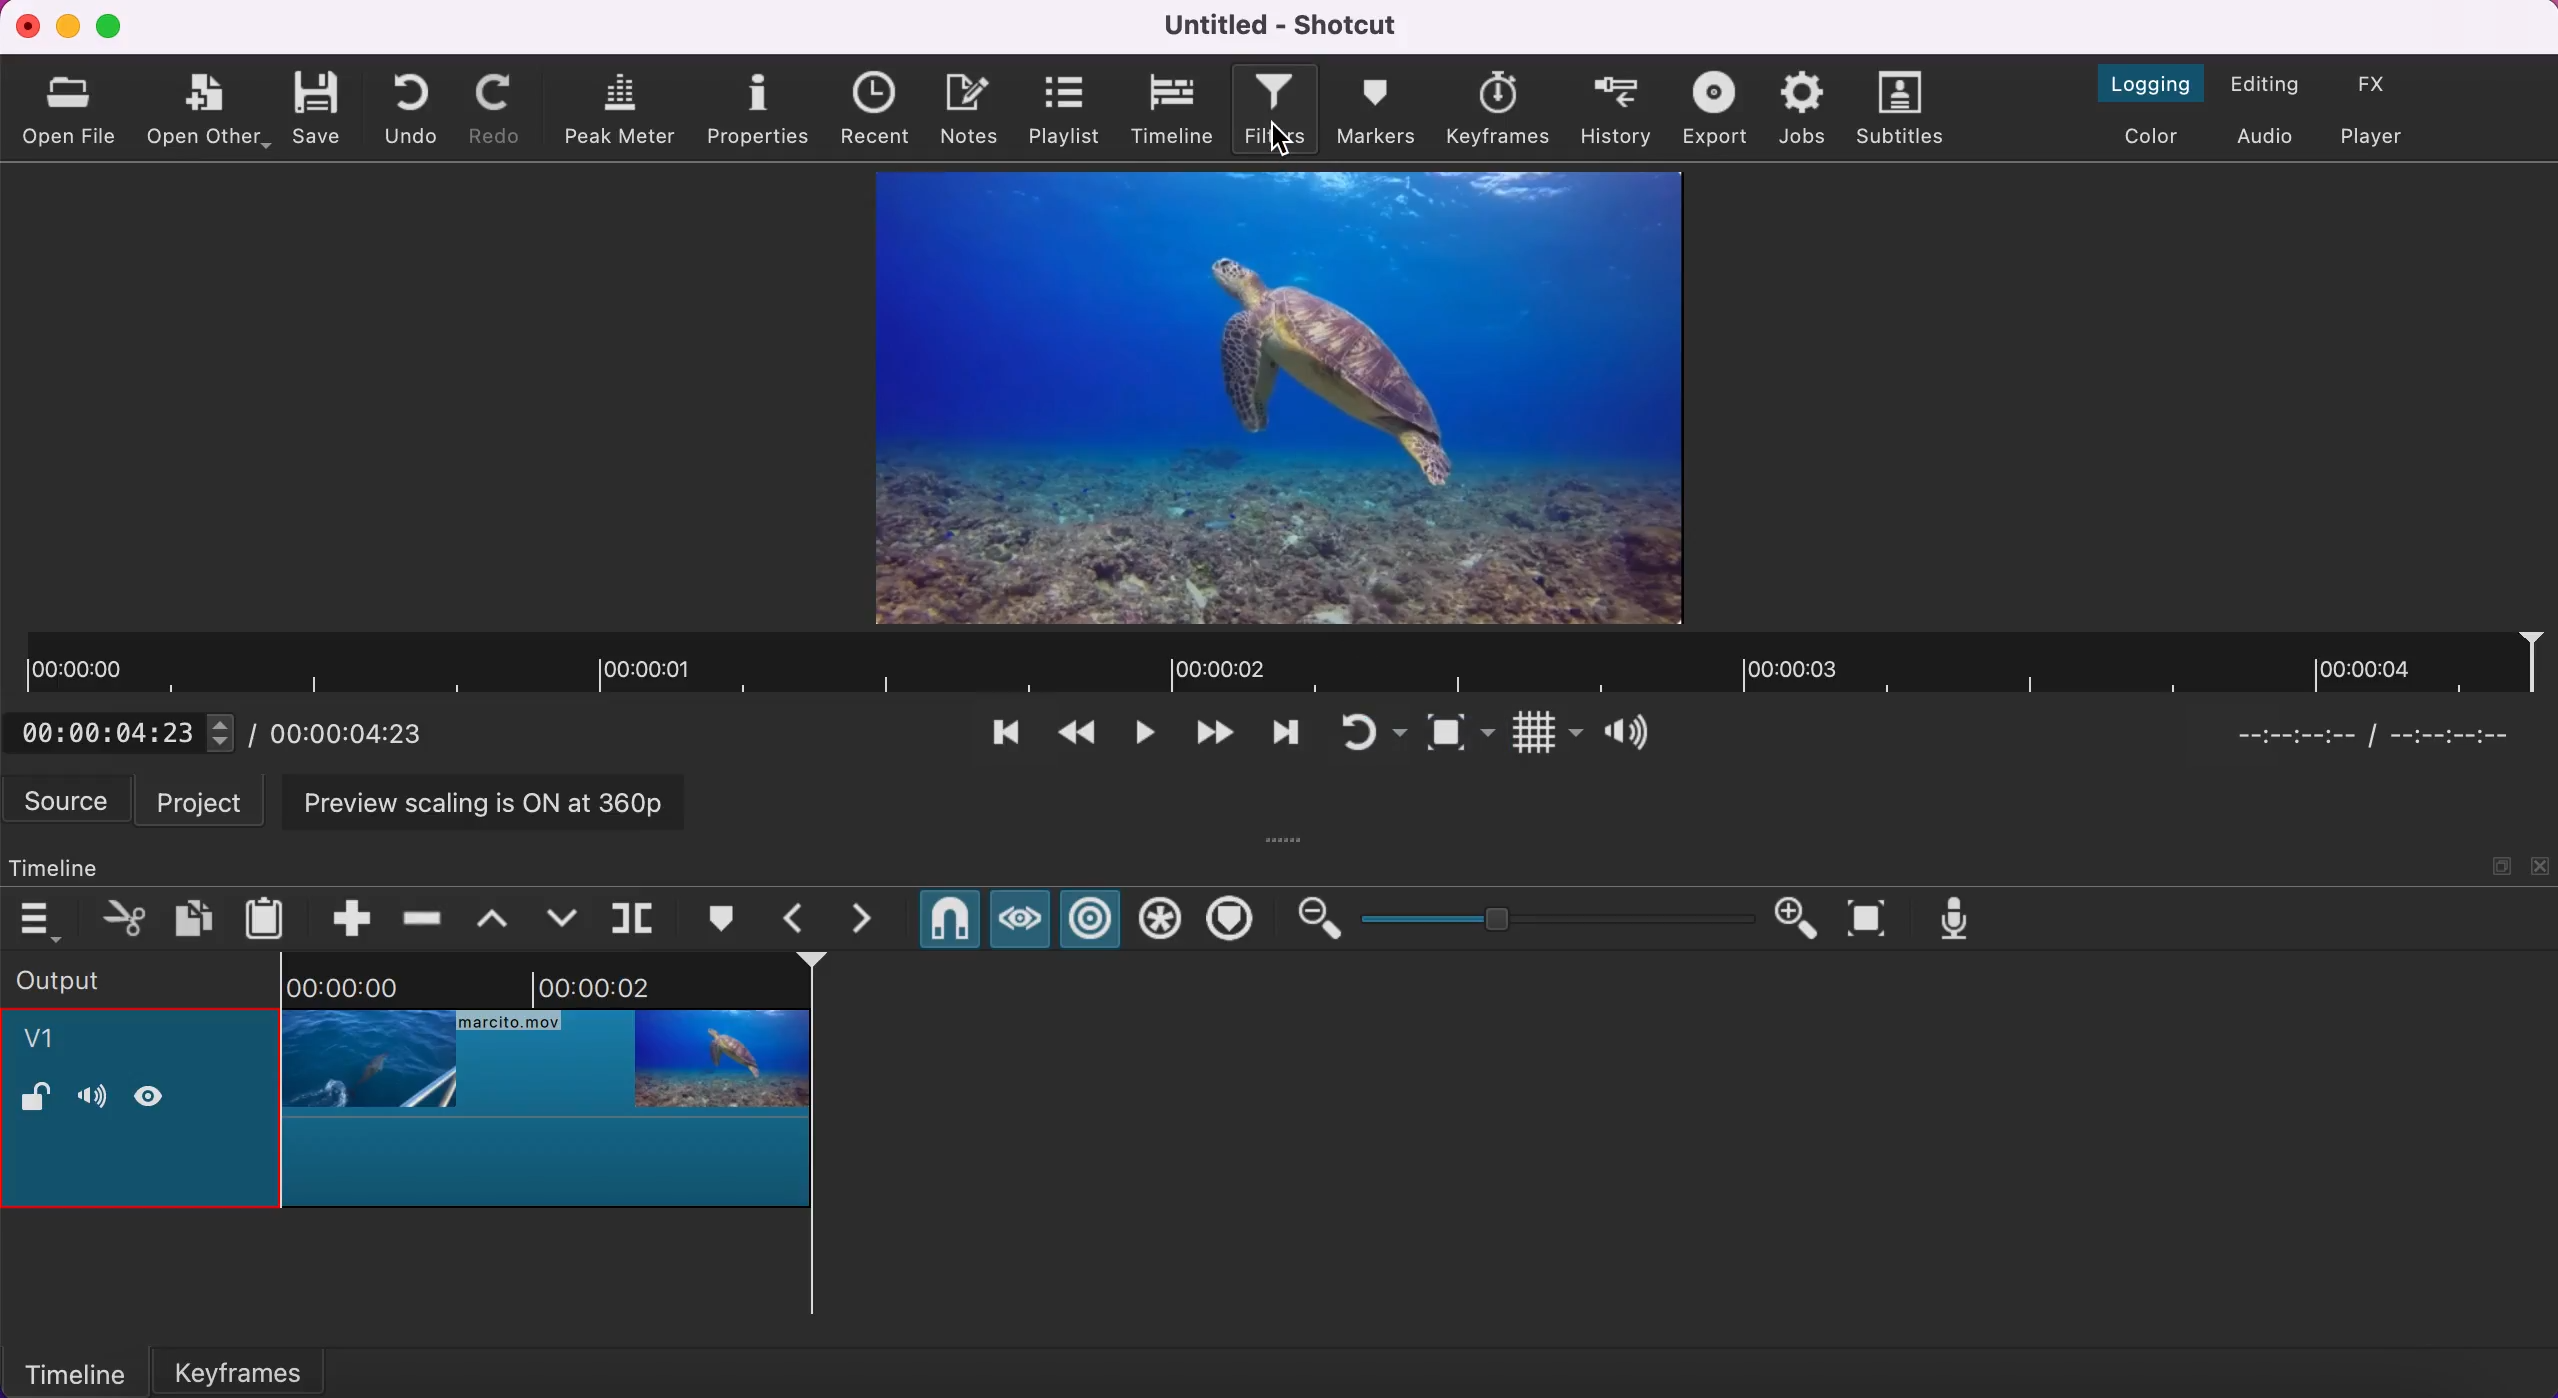 The width and height of the screenshot is (2558, 1398). Describe the element at coordinates (1460, 737) in the screenshot. I see `toggle zoom` at that location.